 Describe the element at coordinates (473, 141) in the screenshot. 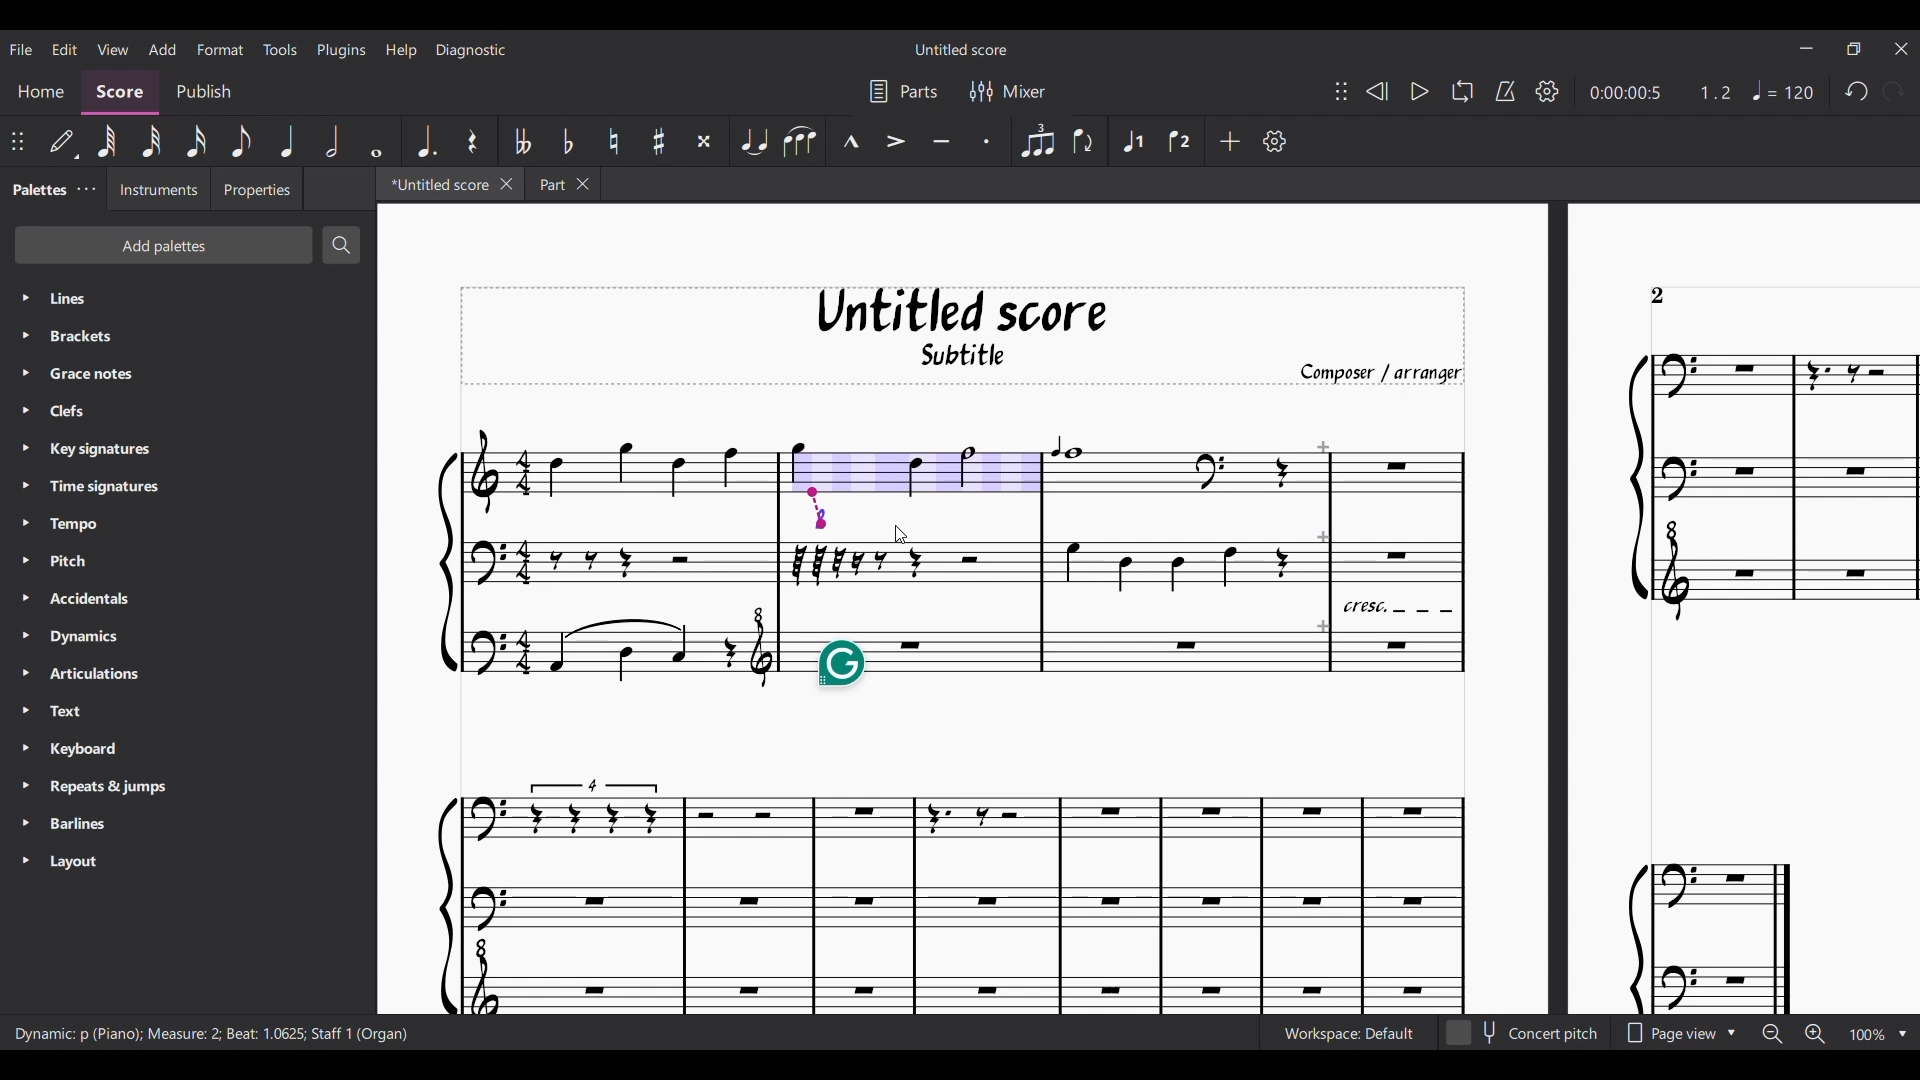

I see `Rest` at that location.